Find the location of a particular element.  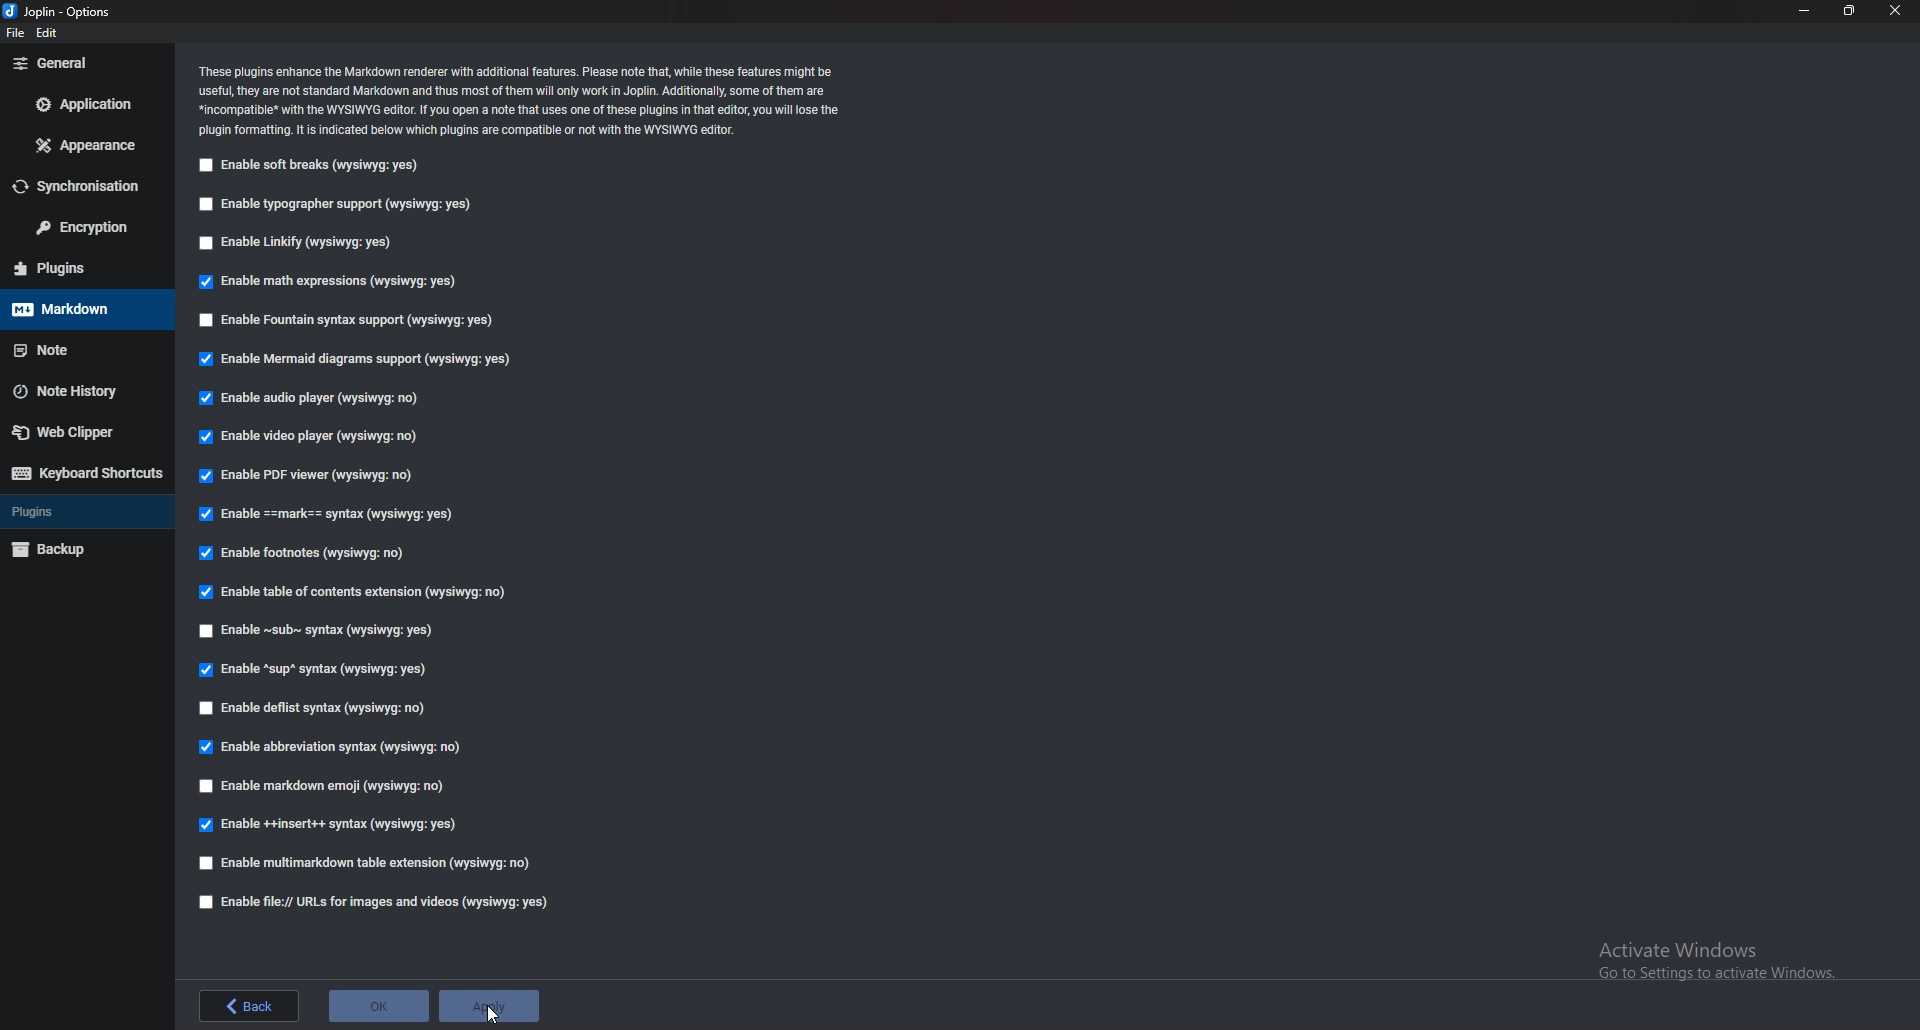

Enable insert syntax is located at coordinates (327, 828).